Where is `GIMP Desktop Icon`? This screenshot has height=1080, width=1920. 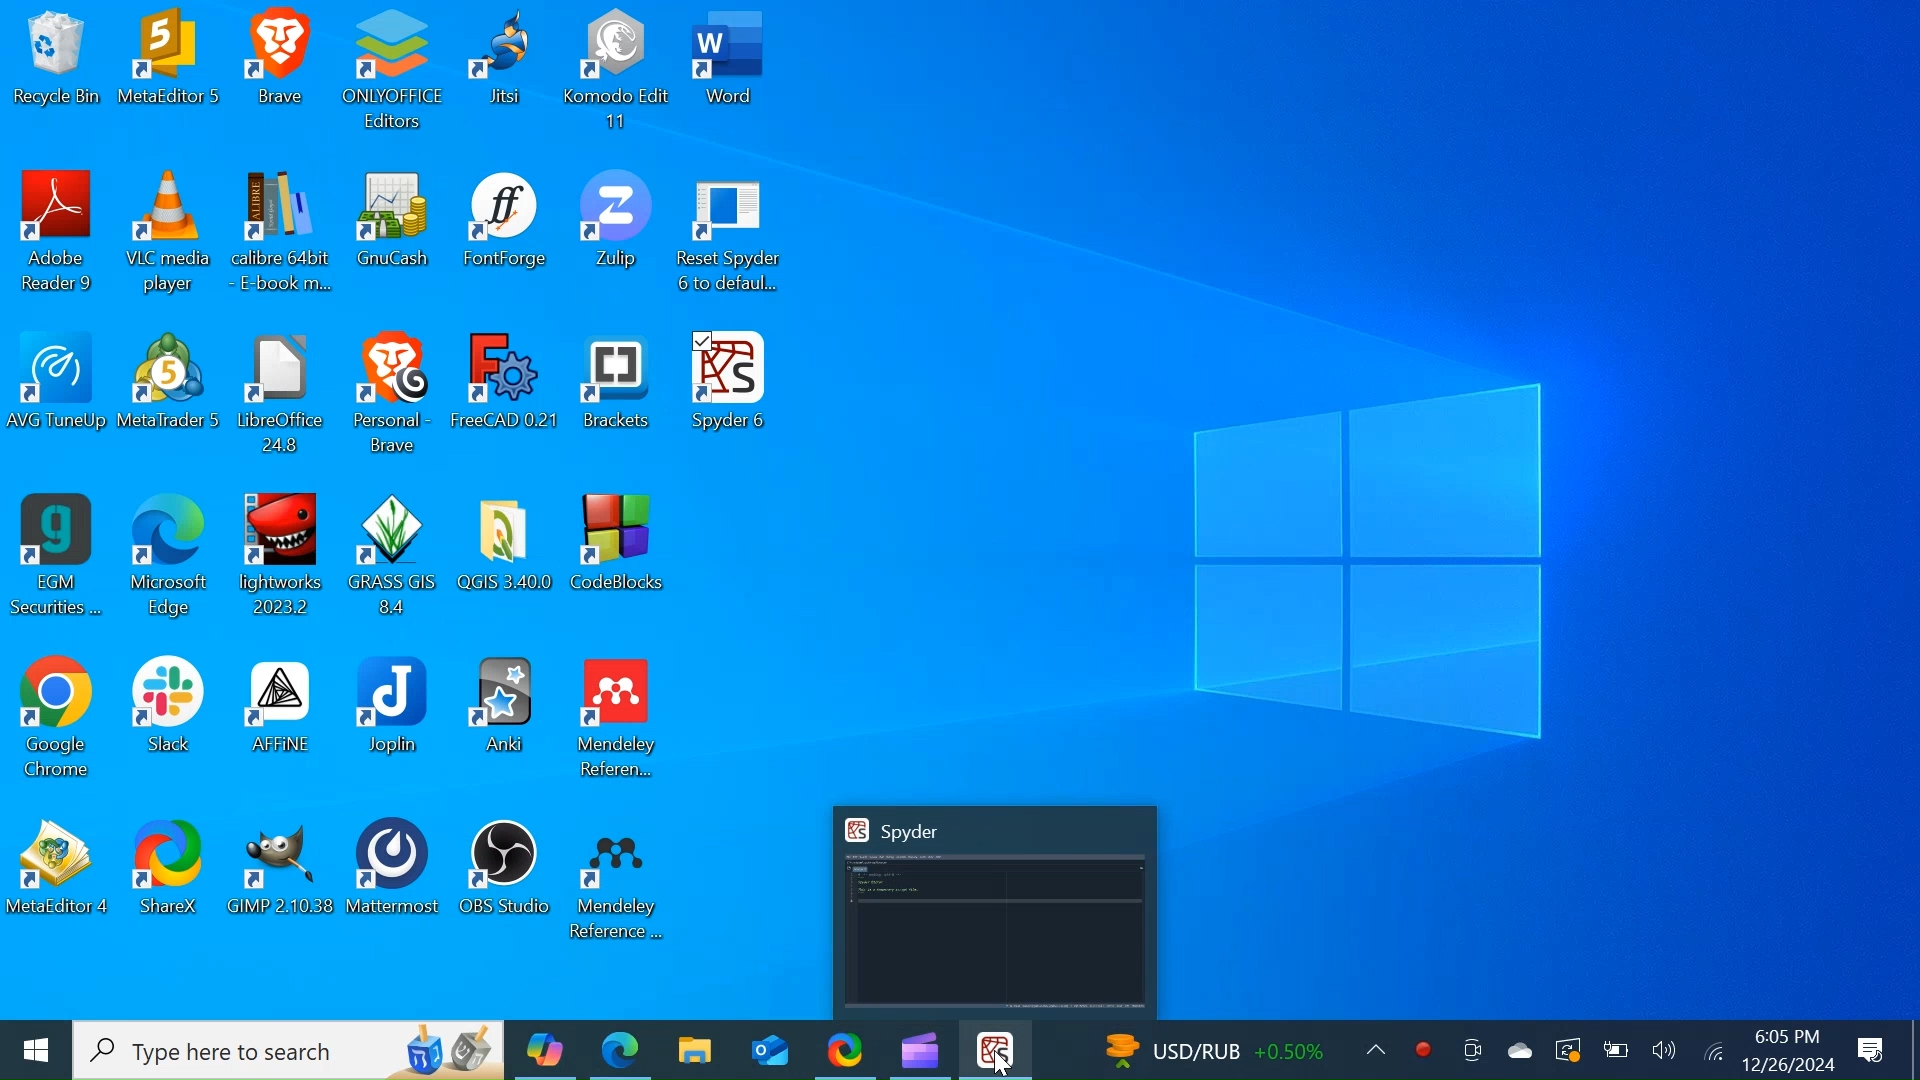 GIMP Desktop Icon is located at coordinates (277, 876).